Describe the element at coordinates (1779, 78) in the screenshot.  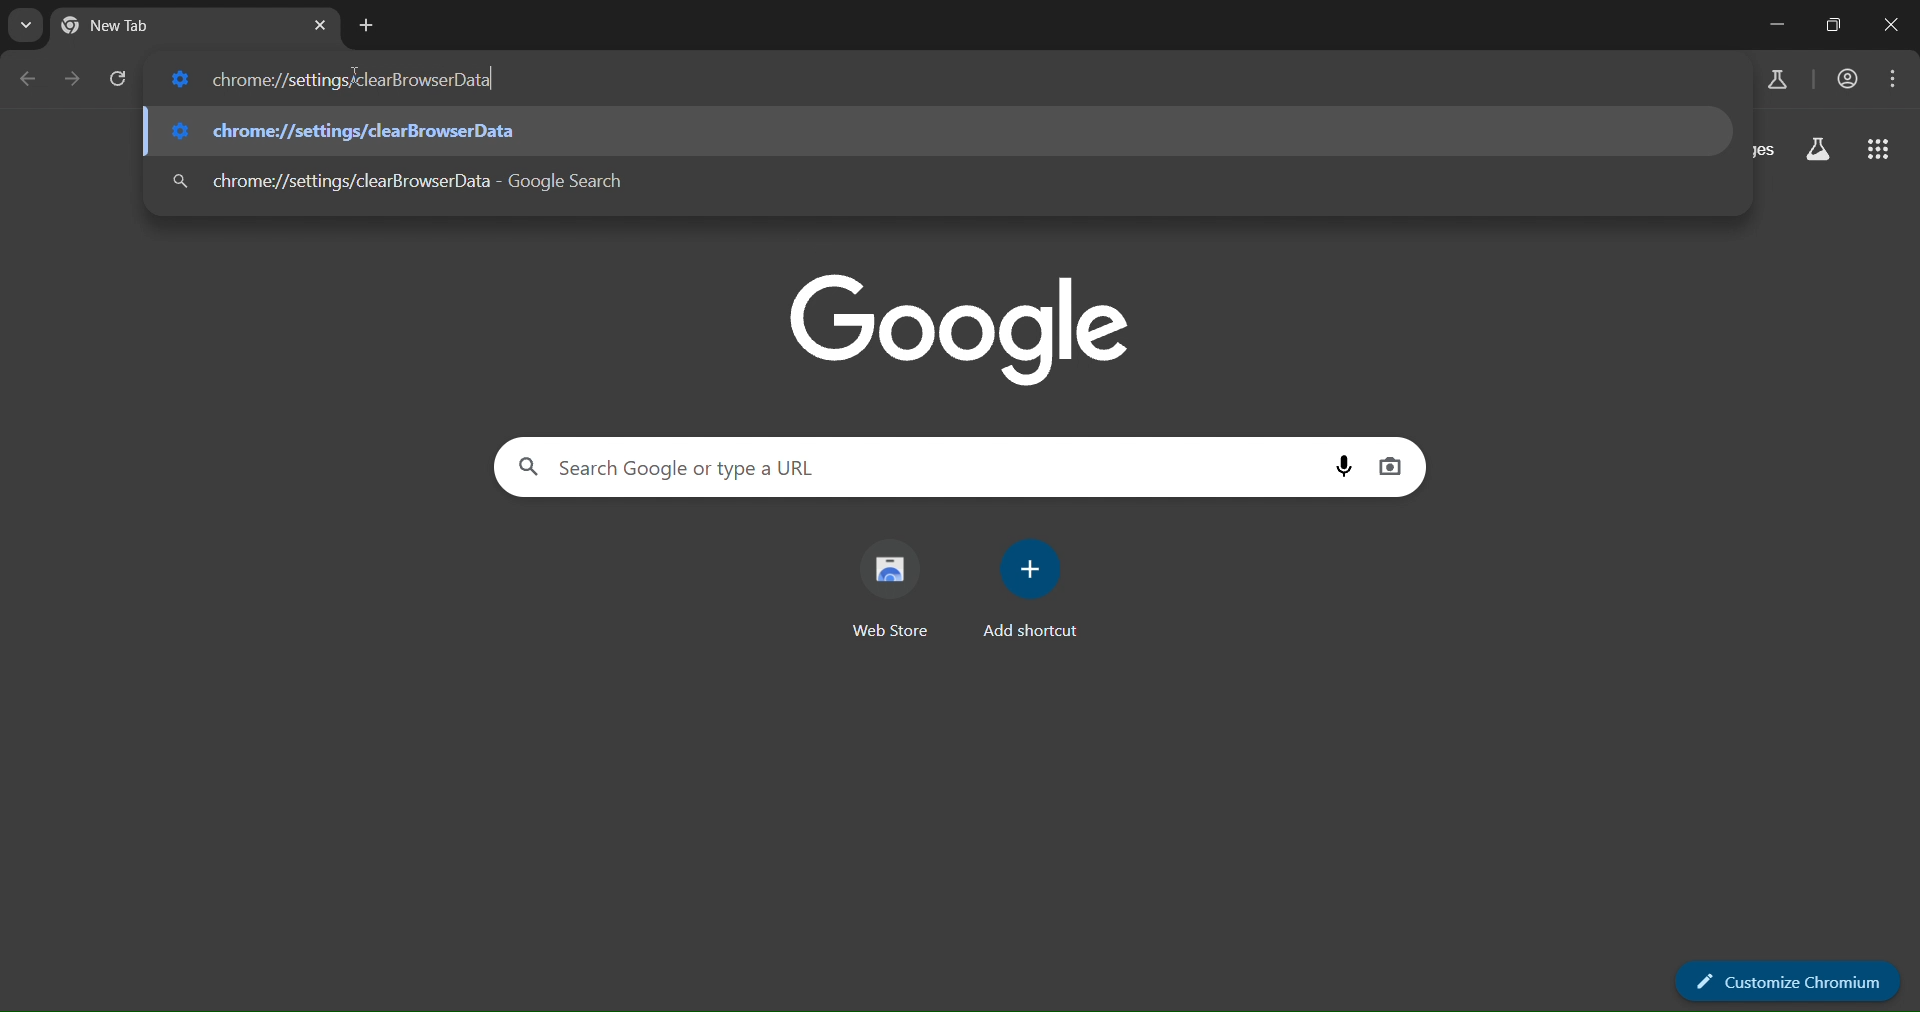
I see `search labs` at that location.